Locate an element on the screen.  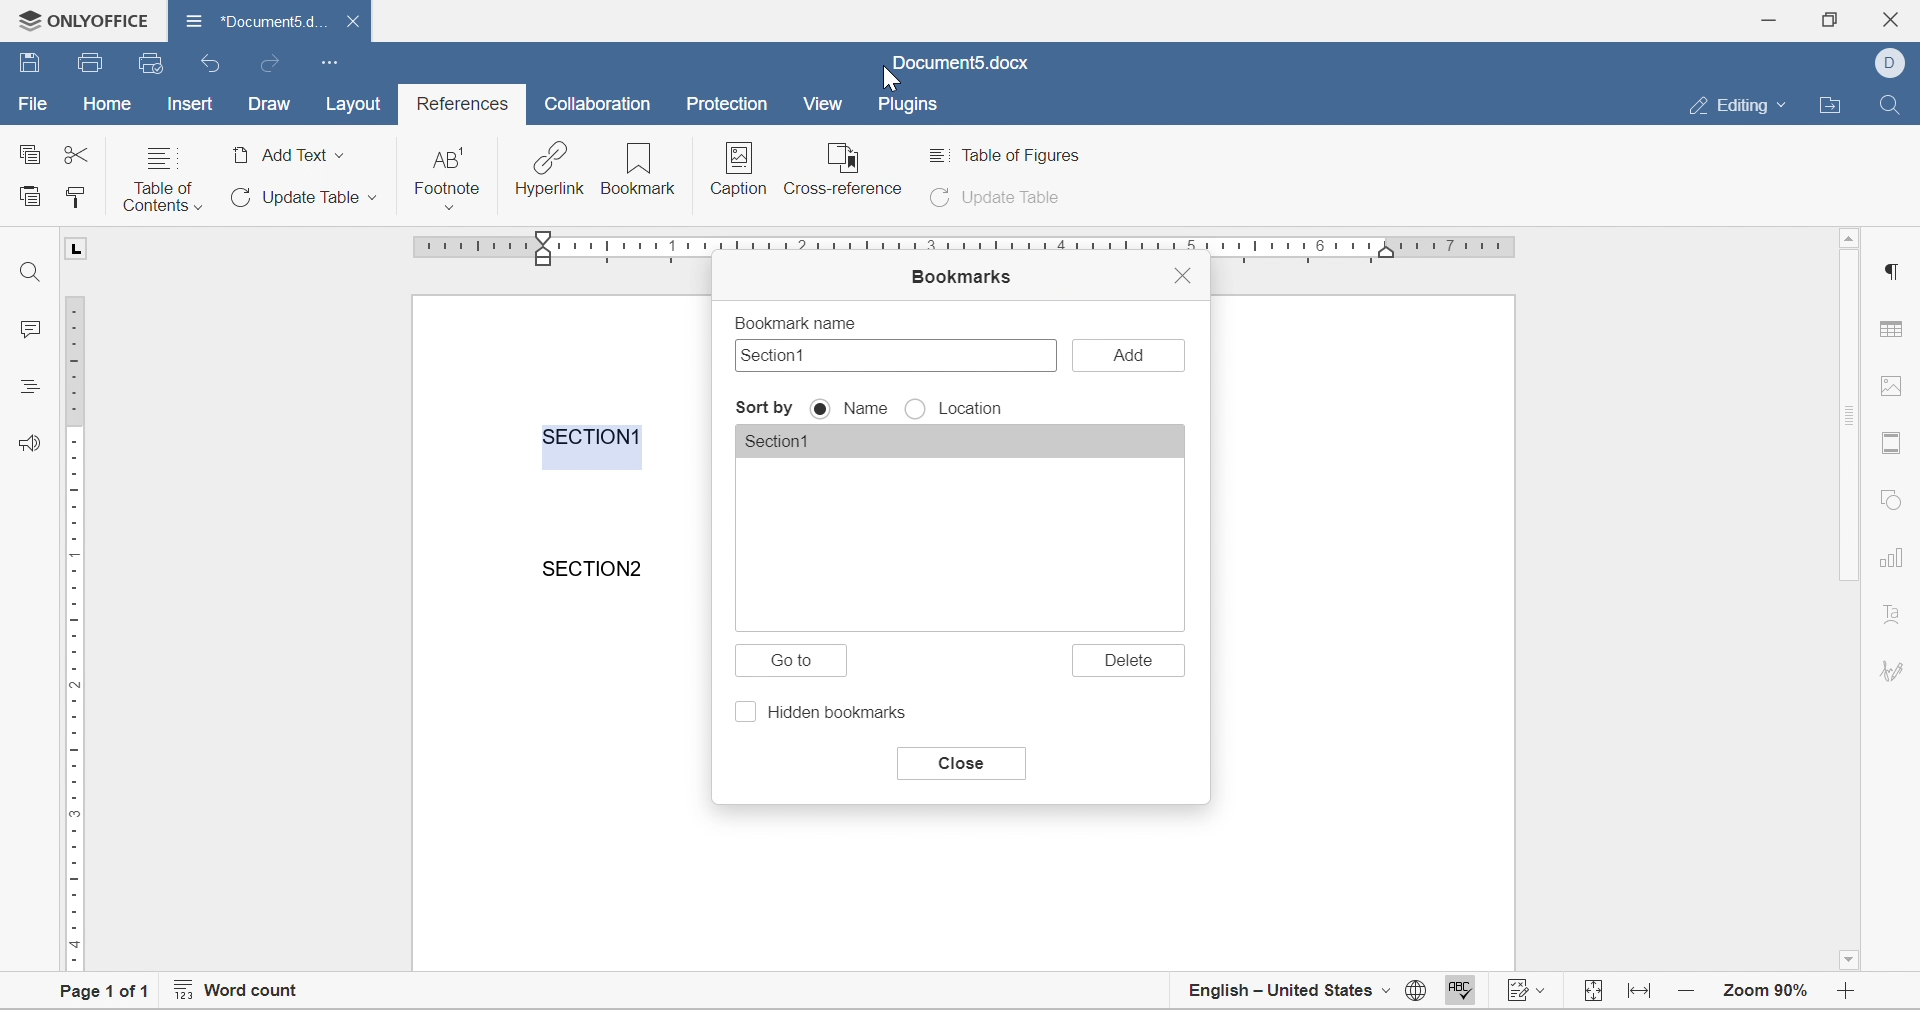
copy style is located at coordinates (75, 196).